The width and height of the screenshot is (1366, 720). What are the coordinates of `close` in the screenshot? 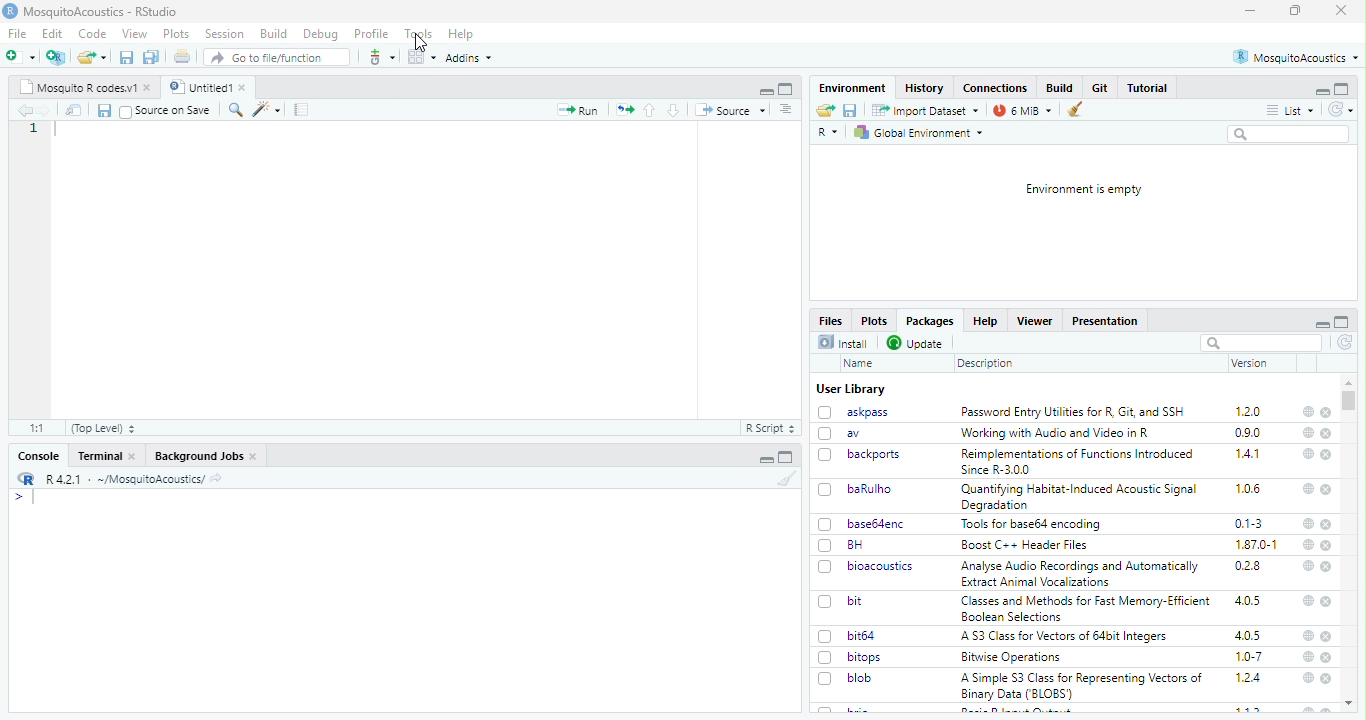 It's located at (1327, 679).